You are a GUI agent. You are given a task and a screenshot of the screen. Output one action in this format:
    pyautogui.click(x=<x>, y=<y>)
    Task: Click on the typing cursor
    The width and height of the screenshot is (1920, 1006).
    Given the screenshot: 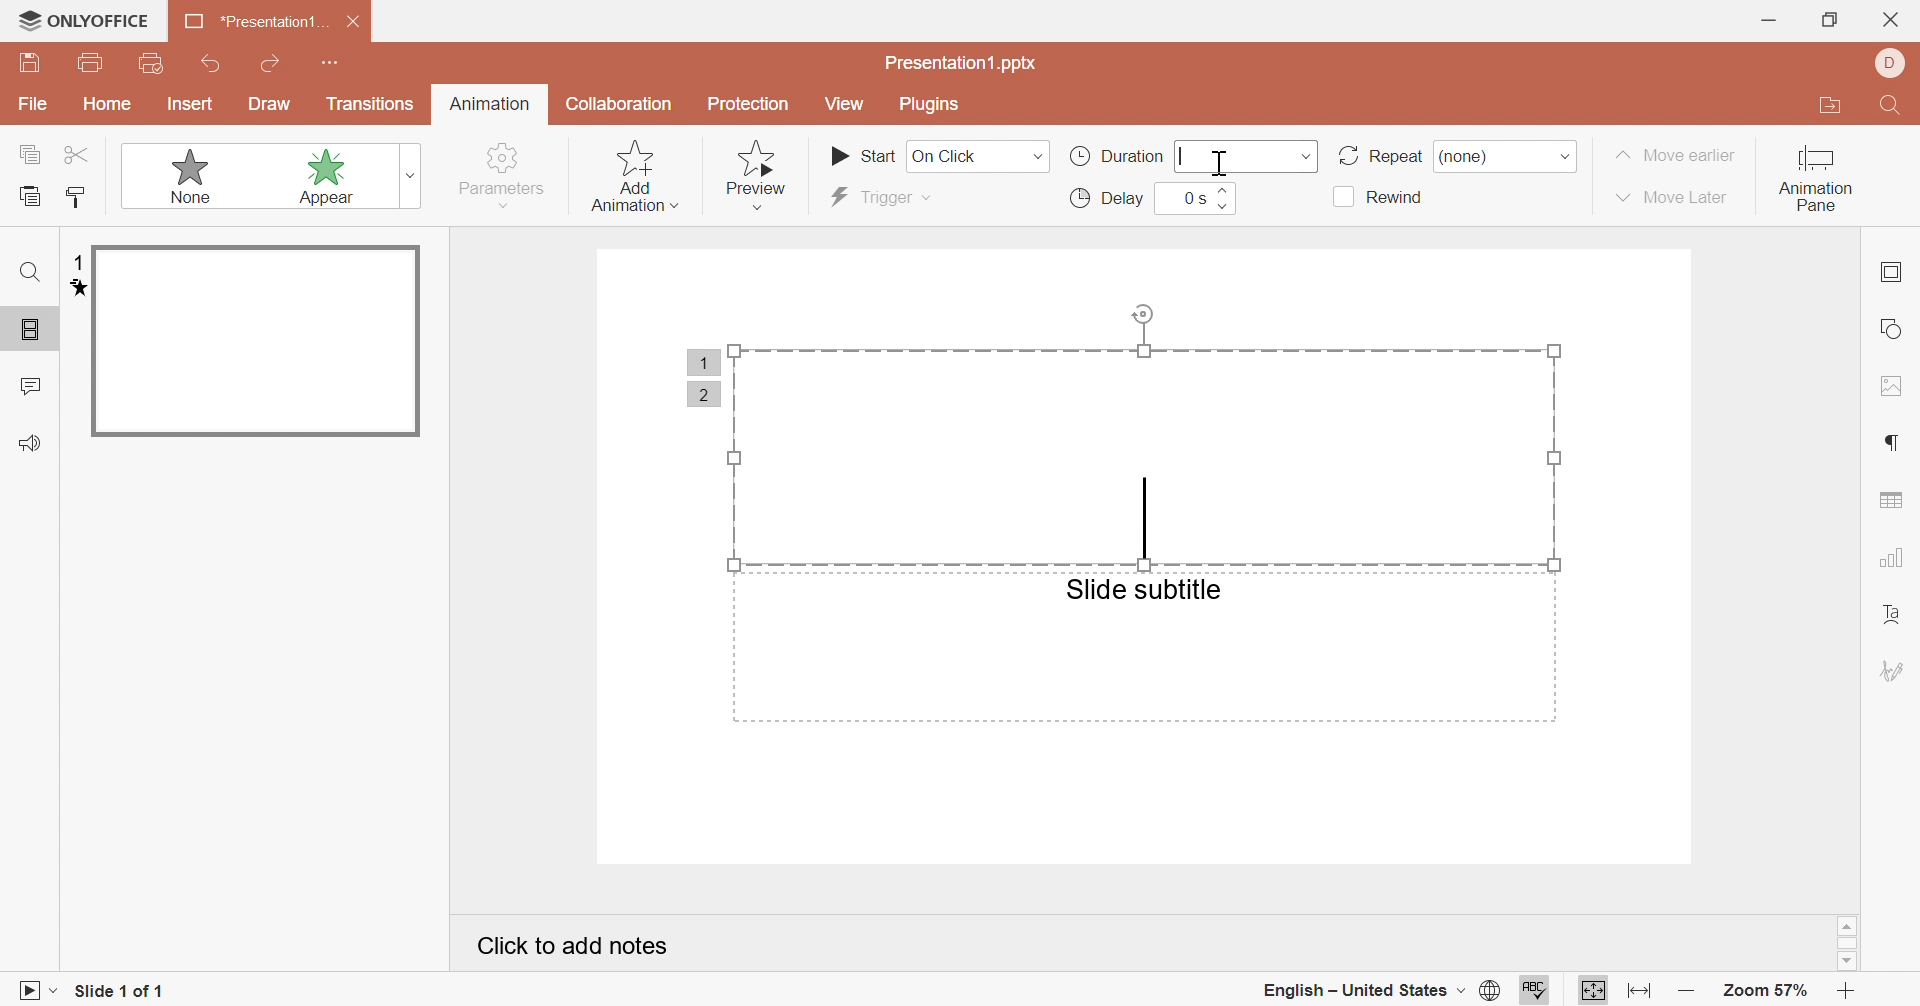 What is the action you would take?
    pyautogui.click(x=1183, y=154)
    